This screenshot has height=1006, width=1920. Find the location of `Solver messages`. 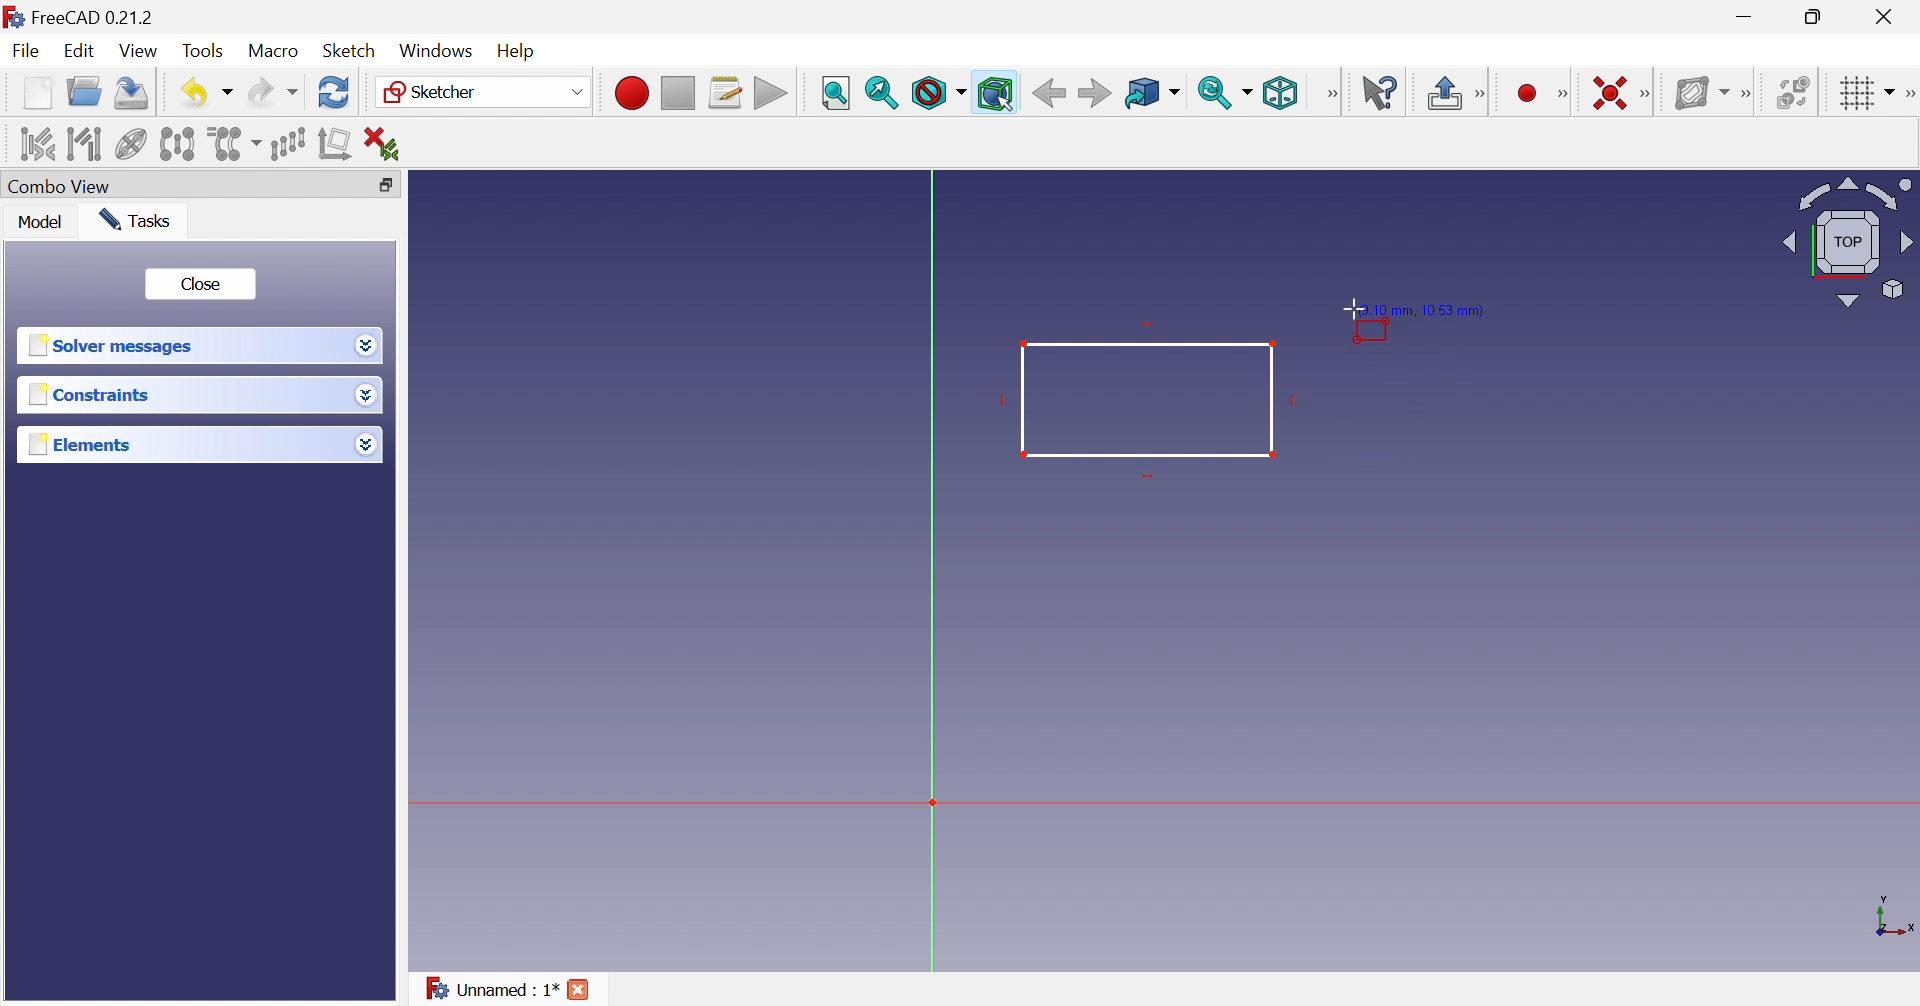

Solver messages is located at coordinates (109, 344).